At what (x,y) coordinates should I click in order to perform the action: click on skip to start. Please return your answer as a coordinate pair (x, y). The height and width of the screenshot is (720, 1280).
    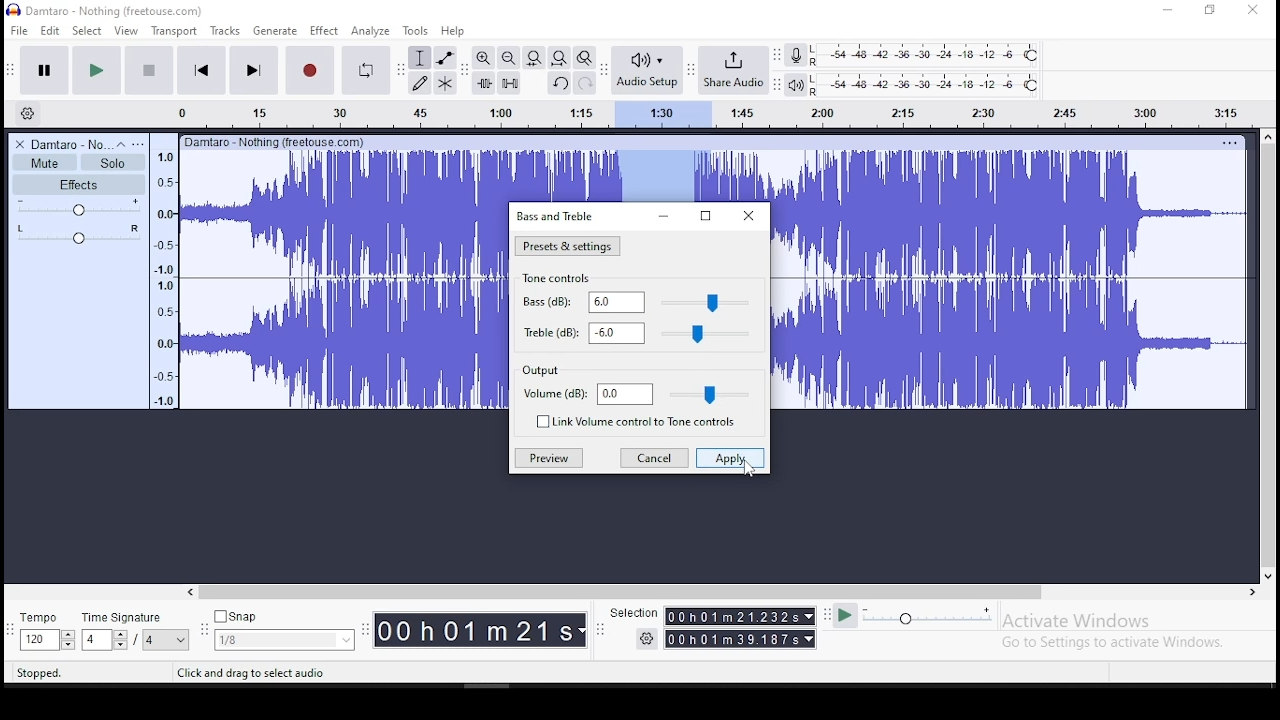
    Looking at the image, I should click on (253, 69).